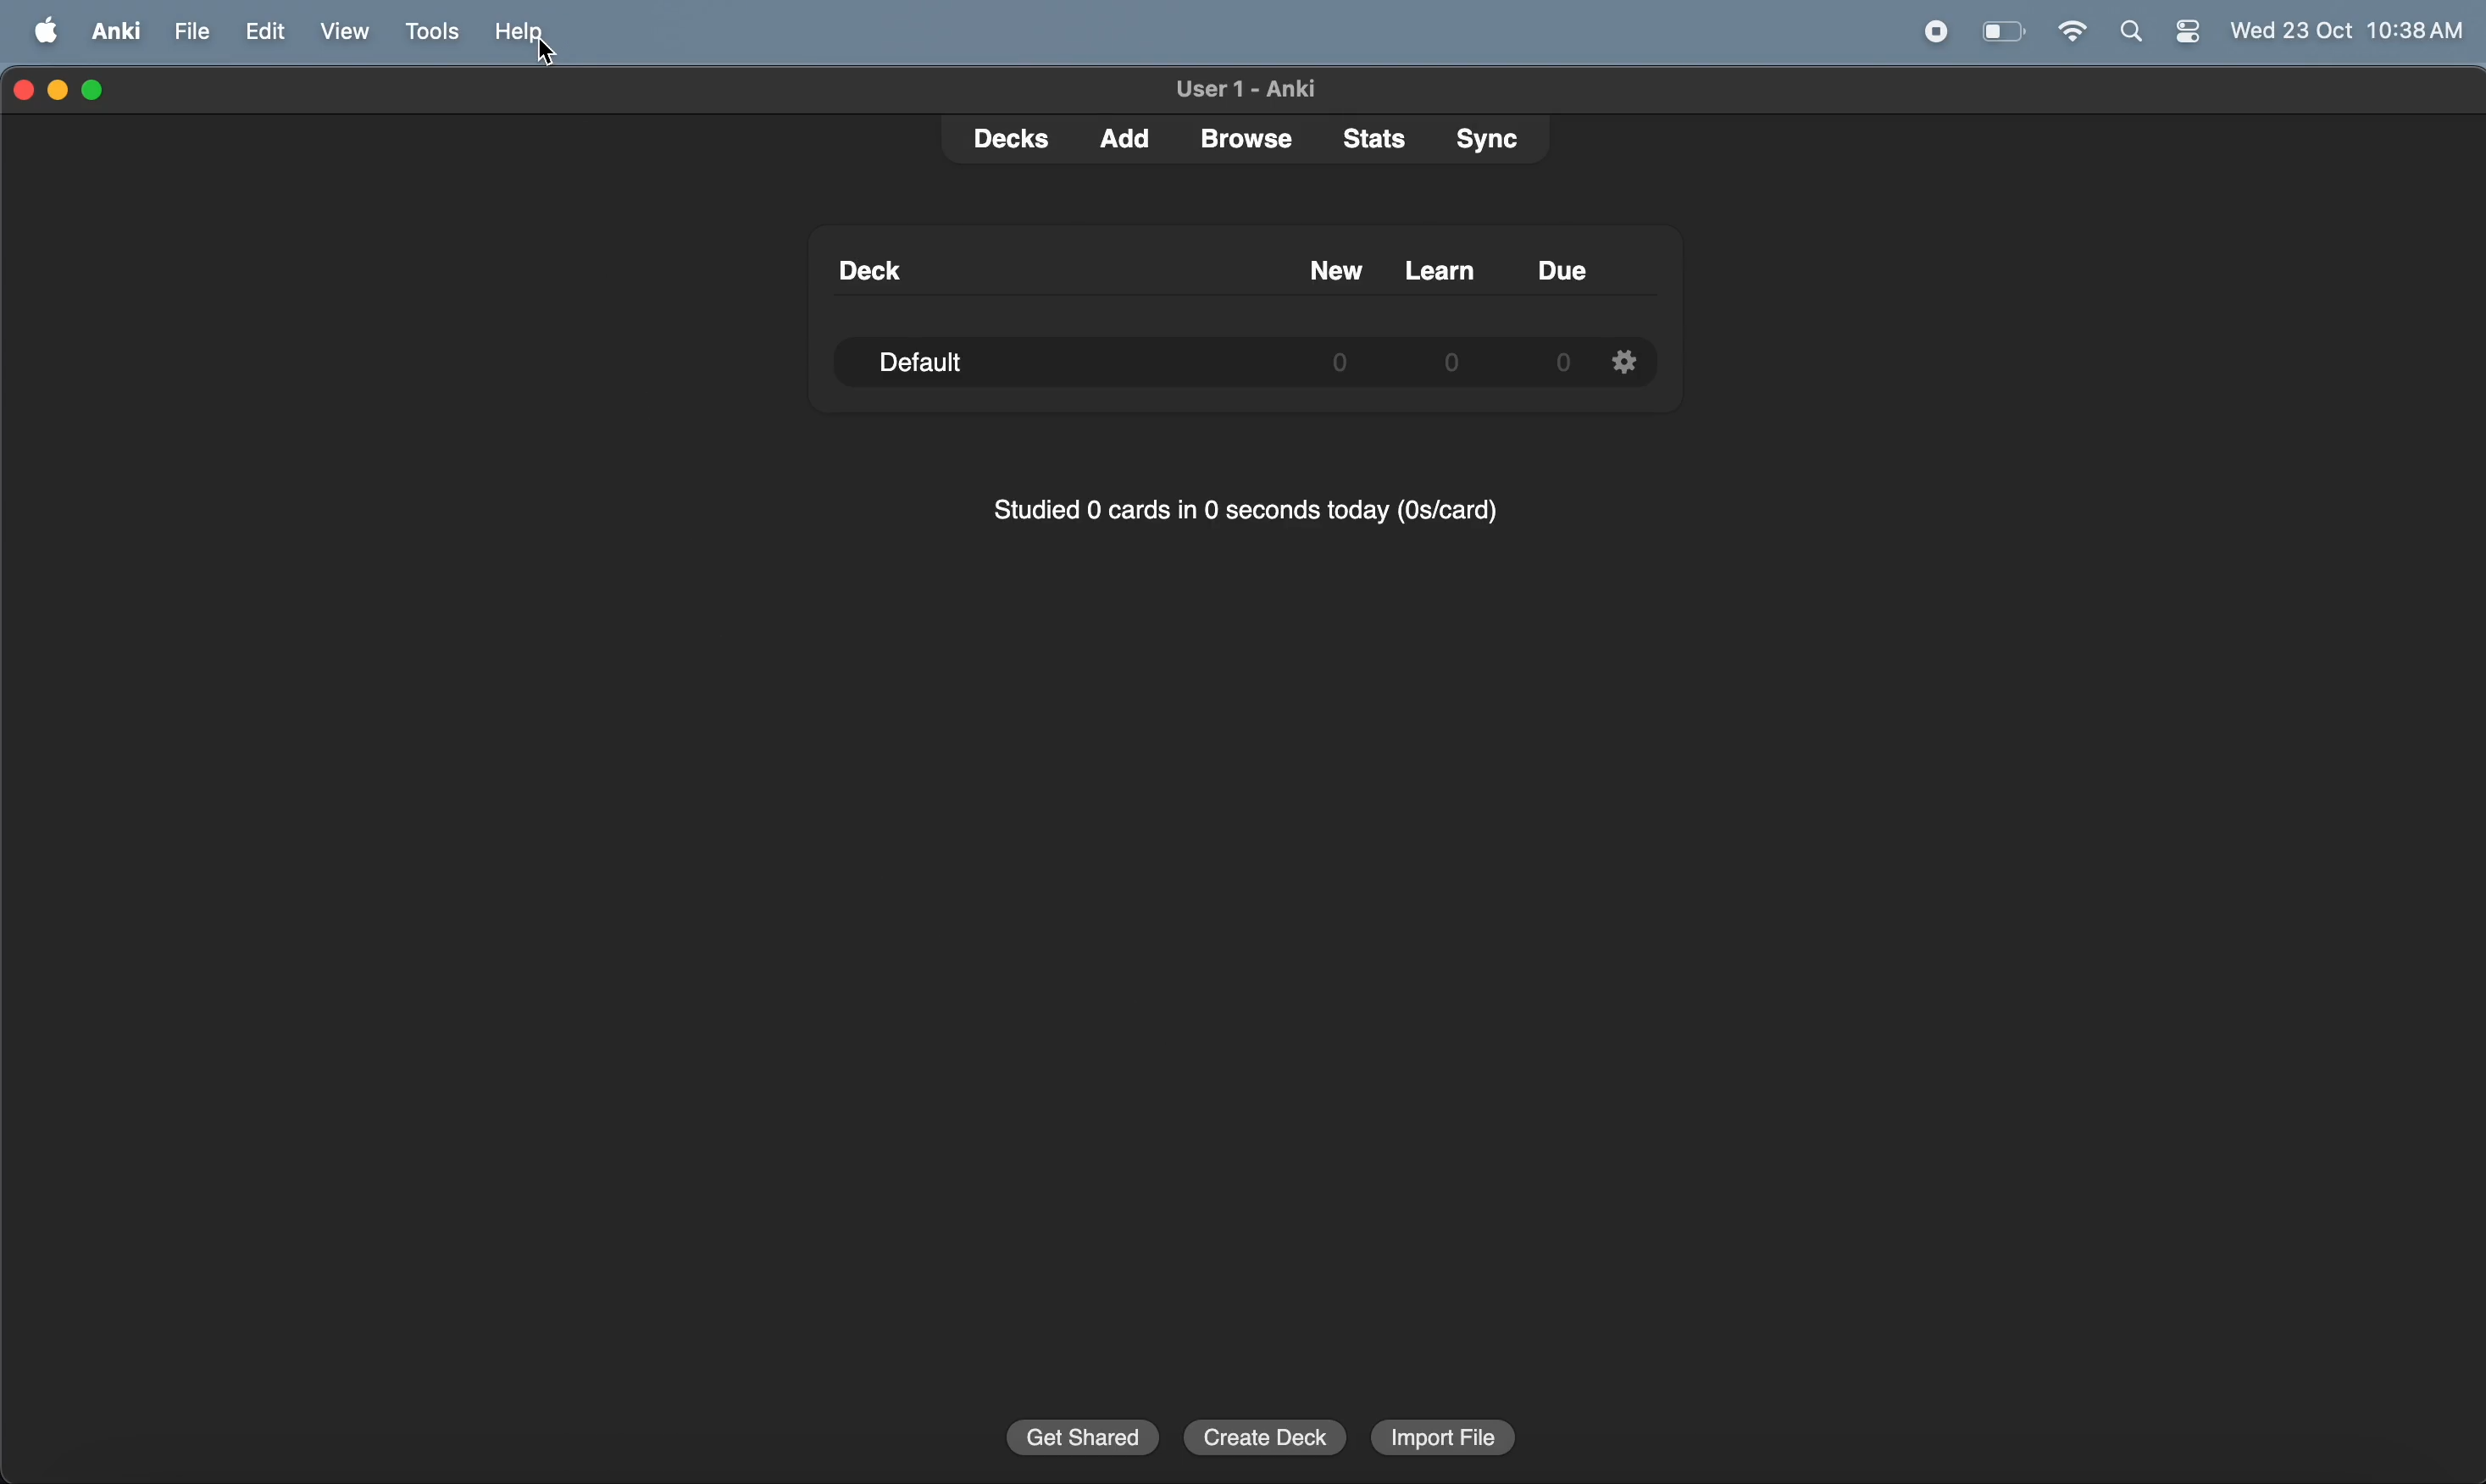 This screenshot has height=1484, width=2486. What do you see at coordinates (60, 91) in the screenshot?
I see `minimize` at bounding box center [60, 91].